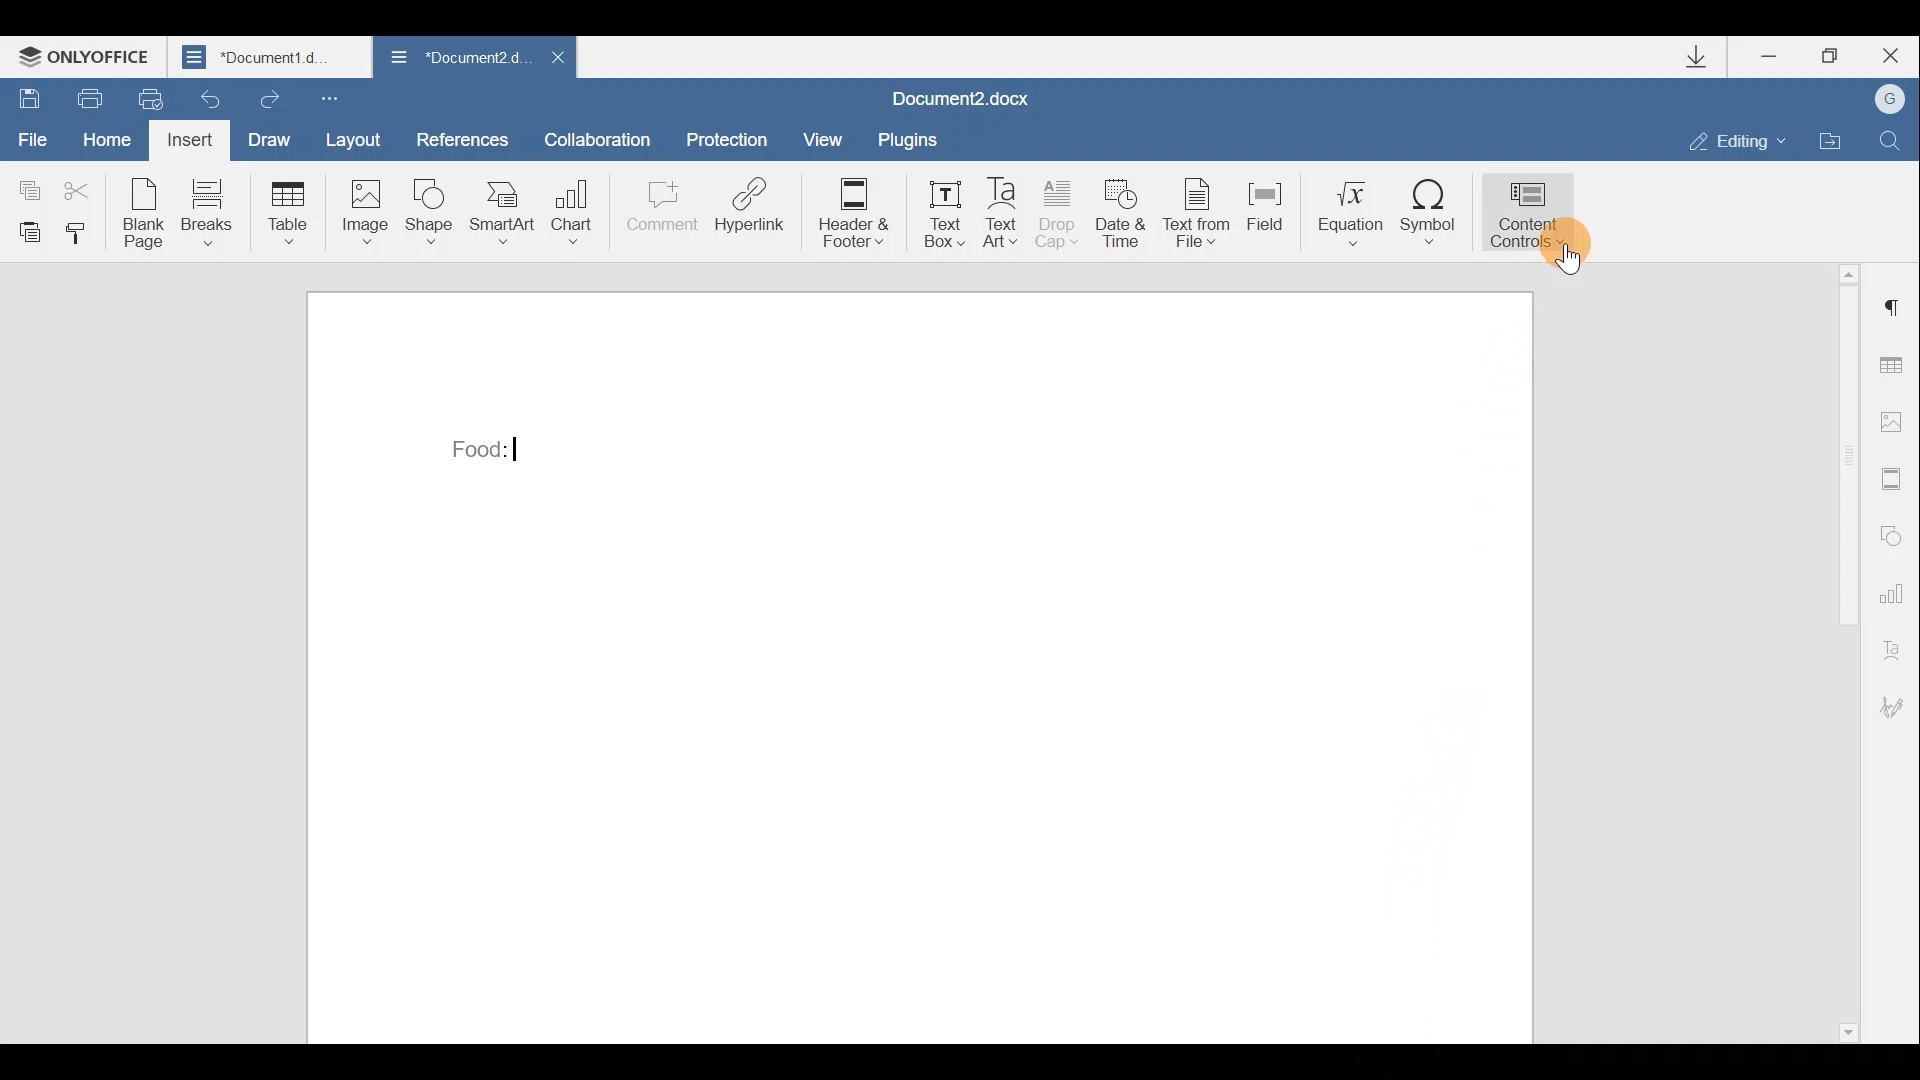  I want to click on File, so click(34, 137).